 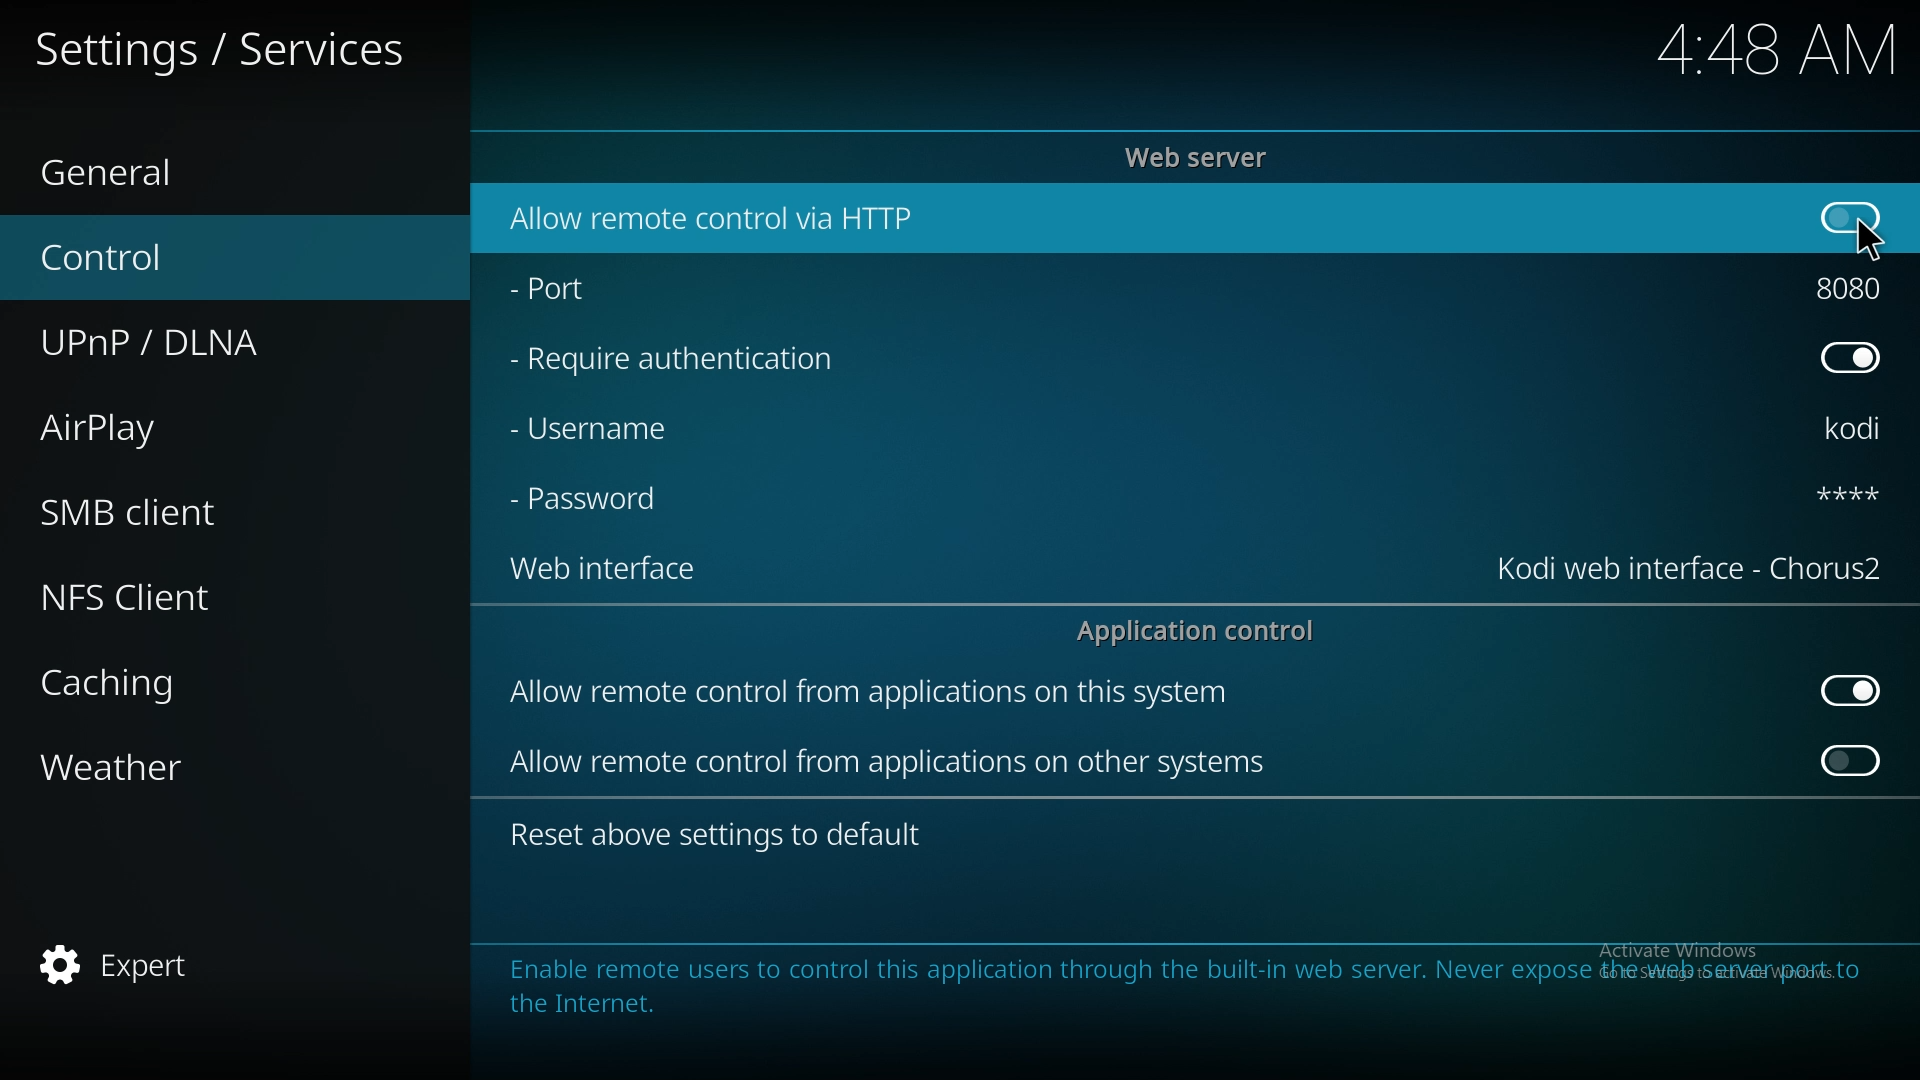 I want to click on port, so click(x=596, y=293).